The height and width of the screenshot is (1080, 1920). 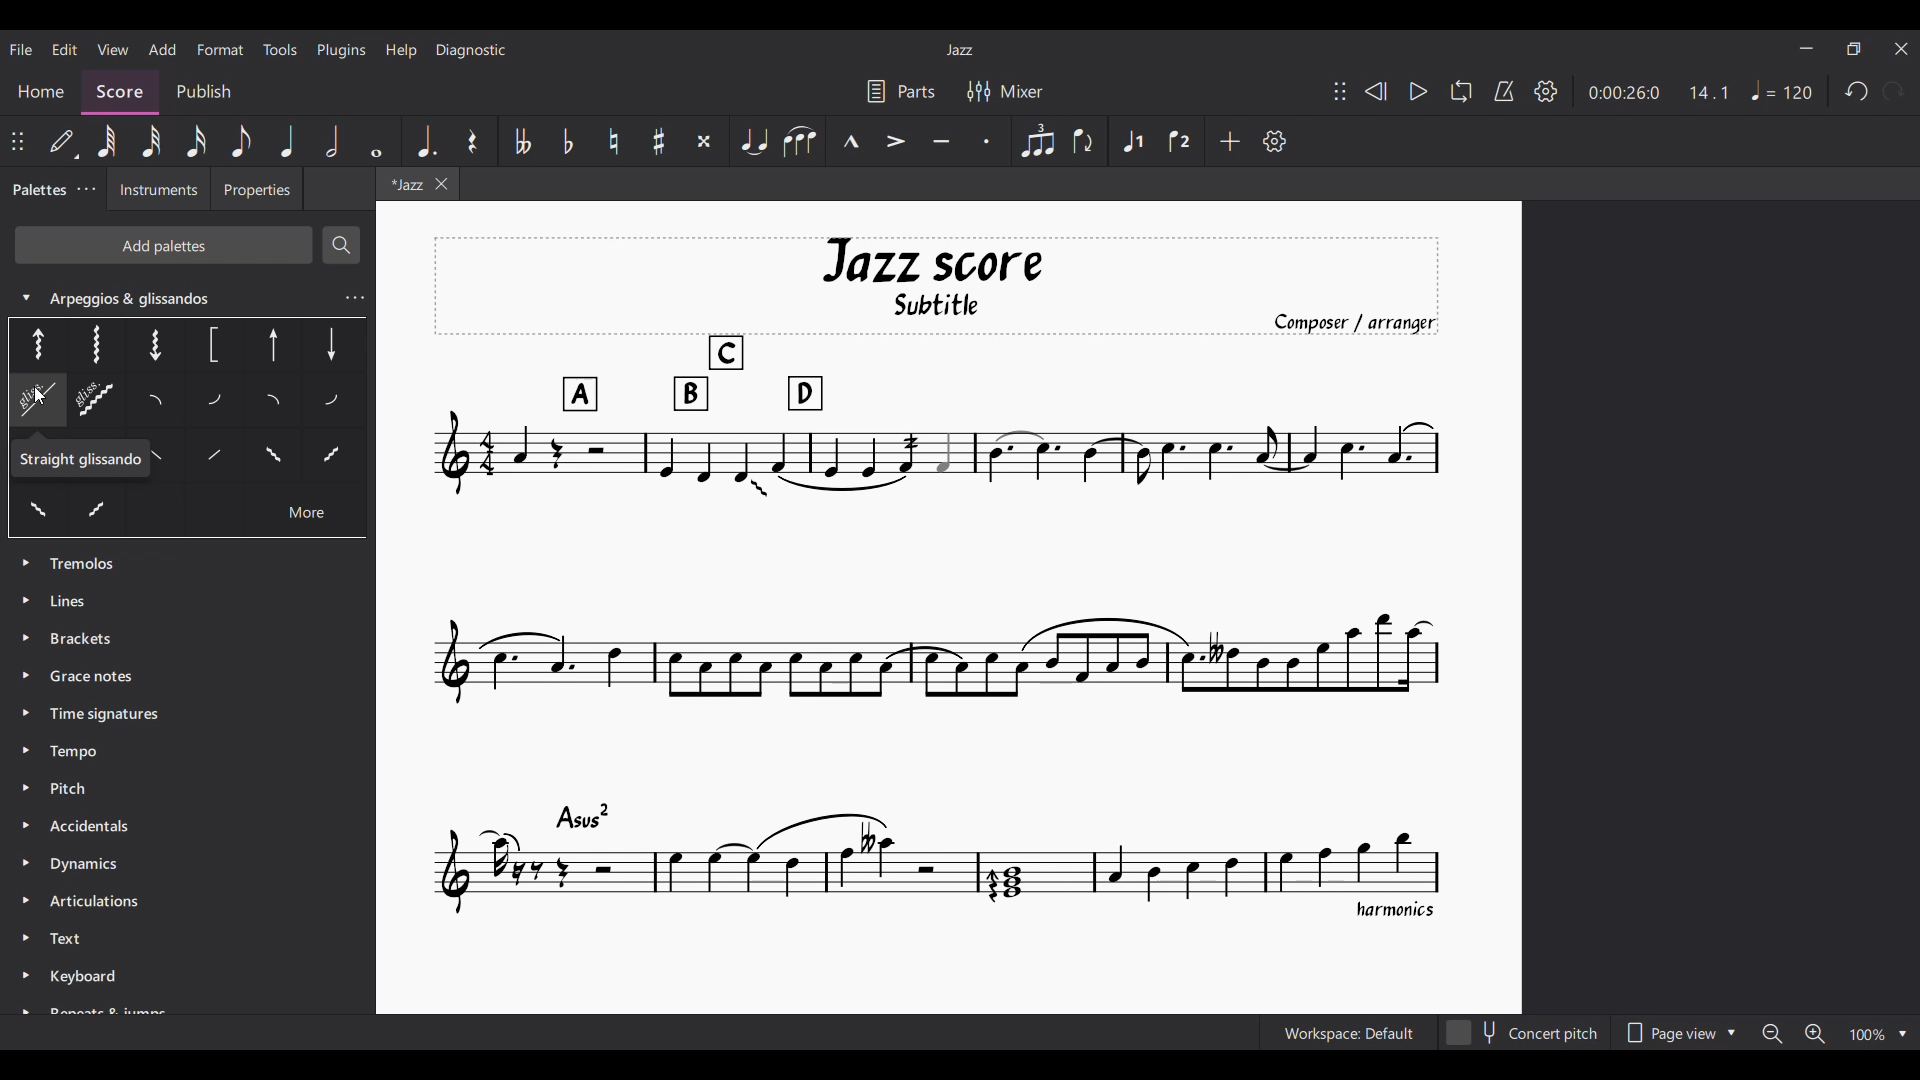 What do you see at coordinates (850, 141) in the screenshot?
I see `Marcato` at bounding box center [850, 141].